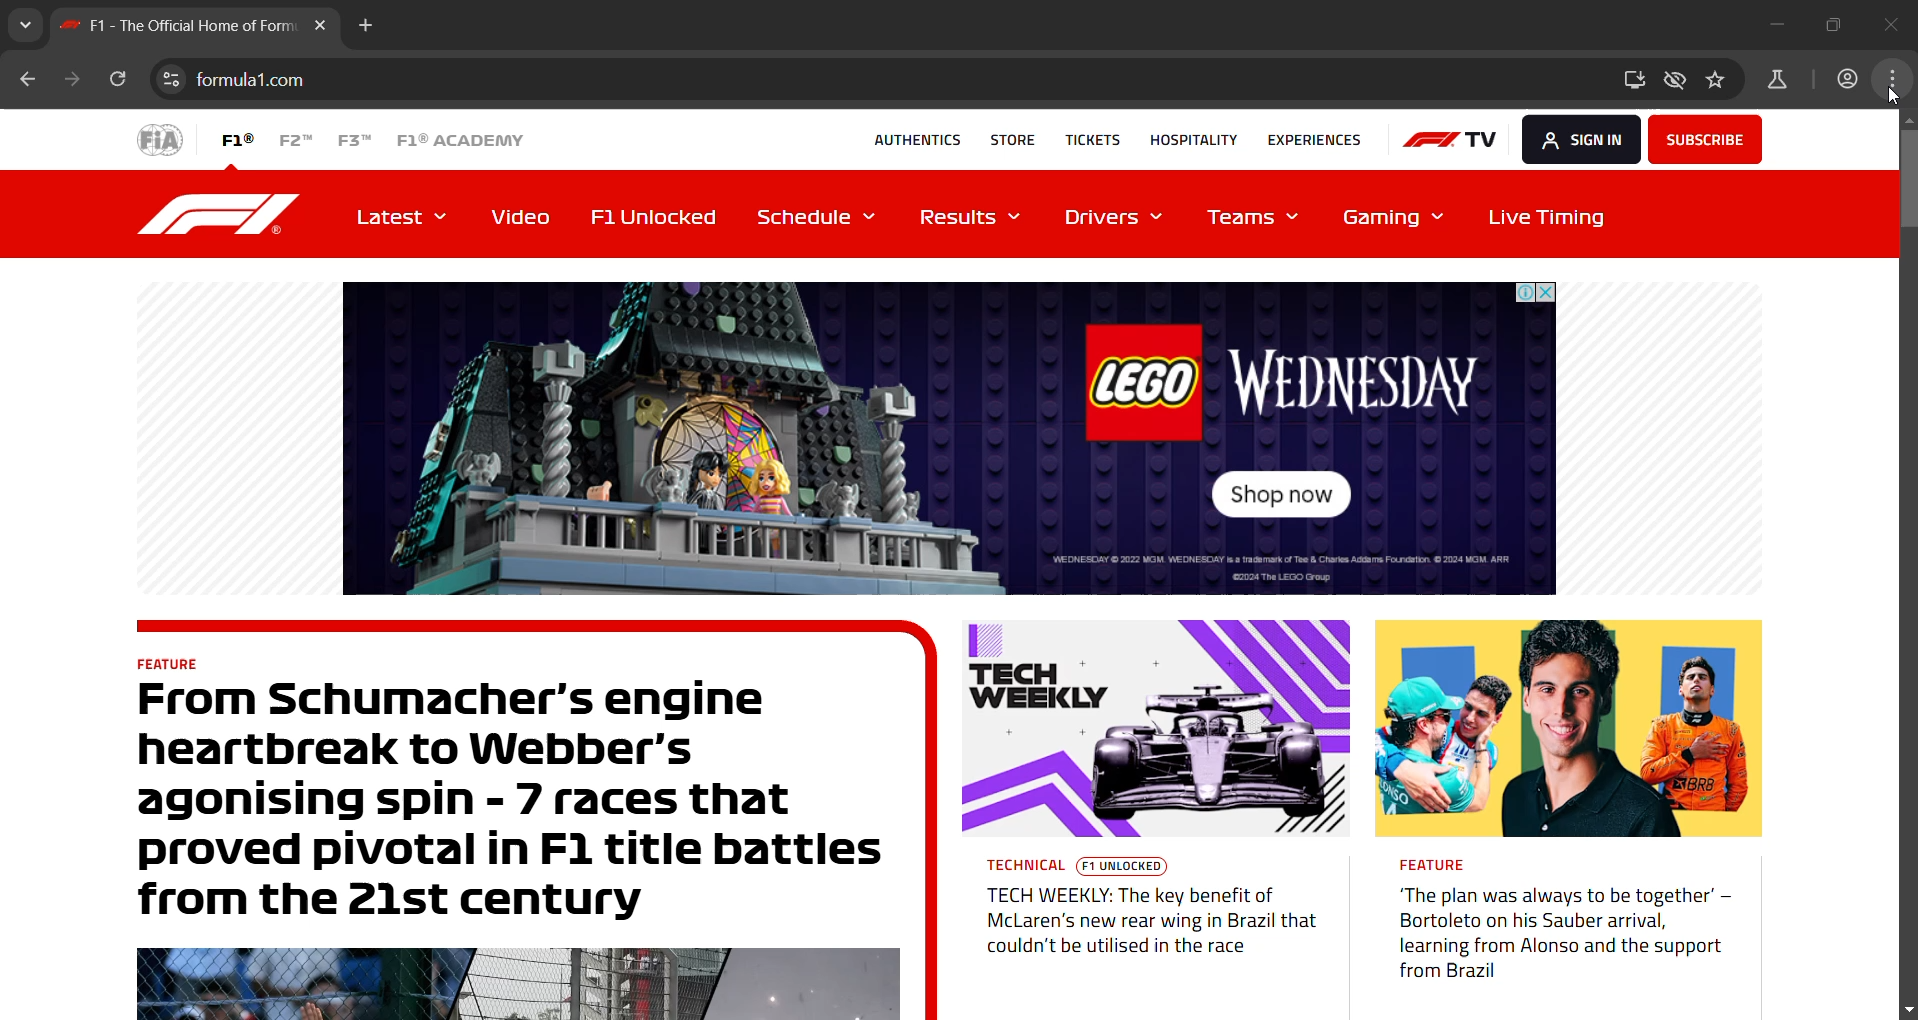 The width and height of the screenshot is (1918, 1020). What do you see at coordinates (1779, 25) in the screenshot?
I see `minimize` at bounding box center [1779, 25].